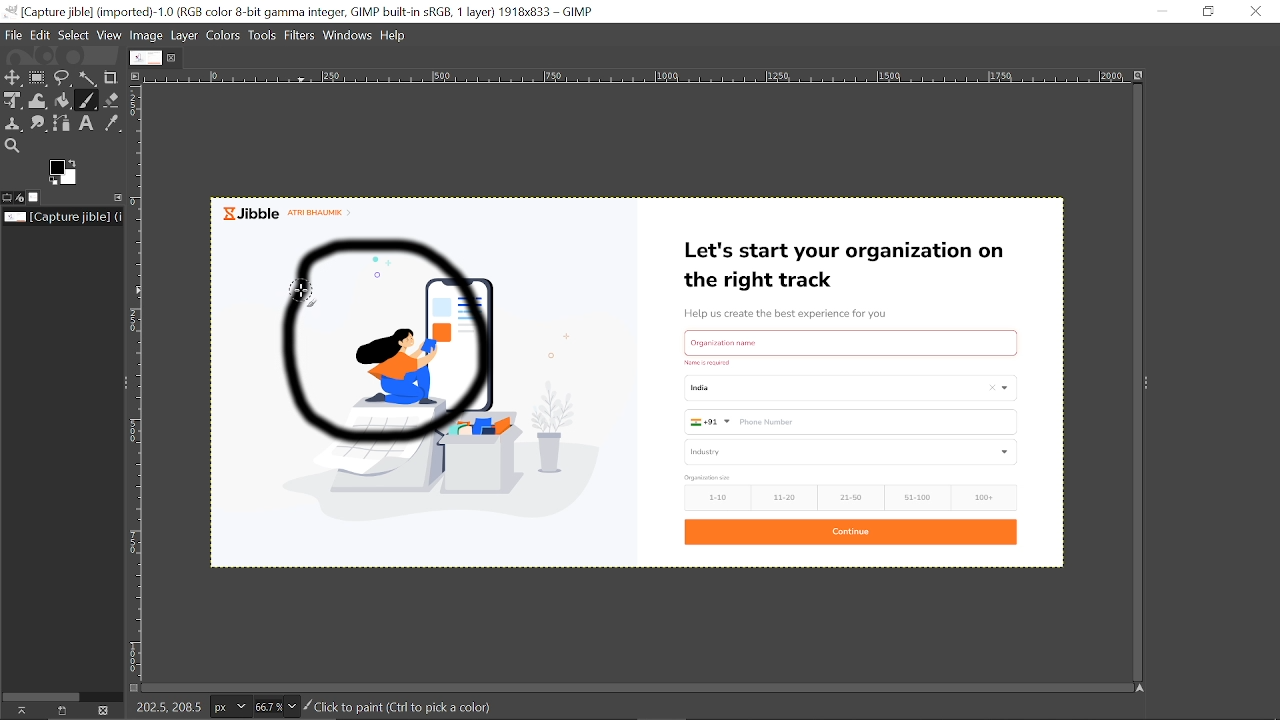 The height and width of the screenshot is (720, 1280). I want to click on Colors, so click(225, 36).